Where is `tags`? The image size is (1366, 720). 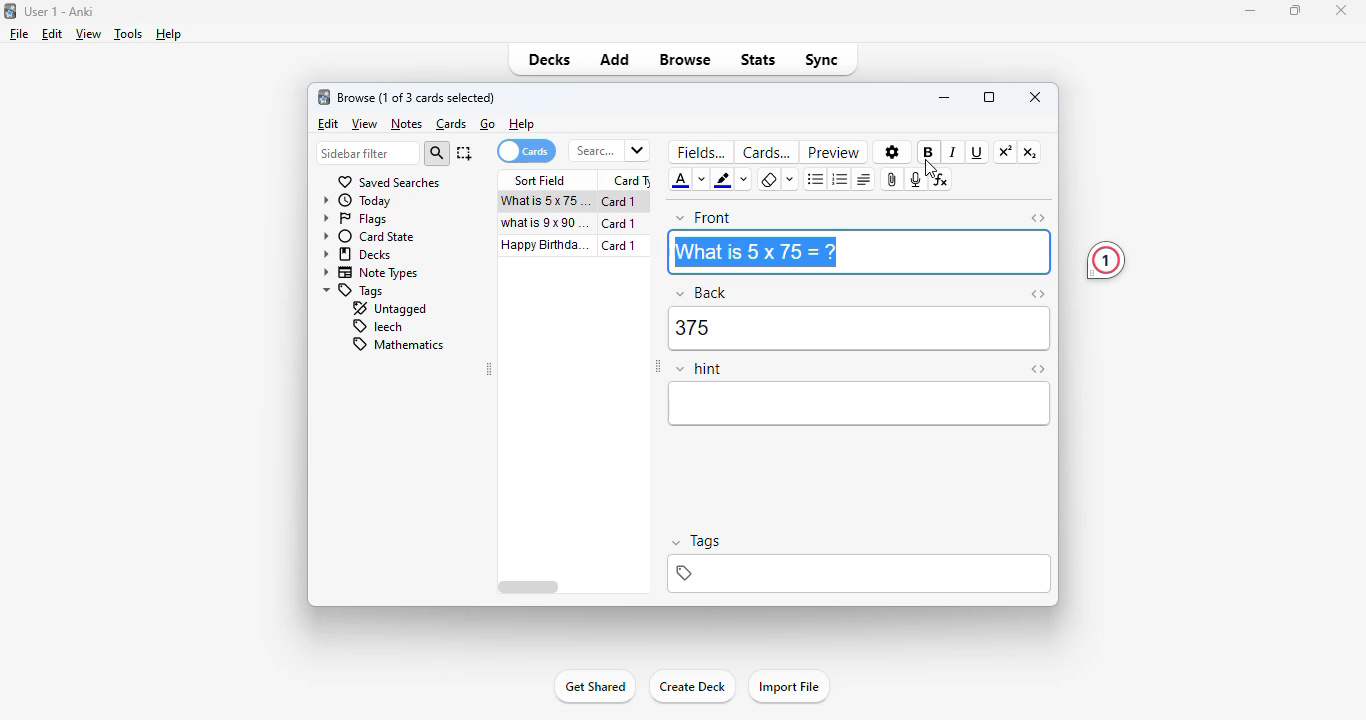 tags is located at coordinates (861, 574).